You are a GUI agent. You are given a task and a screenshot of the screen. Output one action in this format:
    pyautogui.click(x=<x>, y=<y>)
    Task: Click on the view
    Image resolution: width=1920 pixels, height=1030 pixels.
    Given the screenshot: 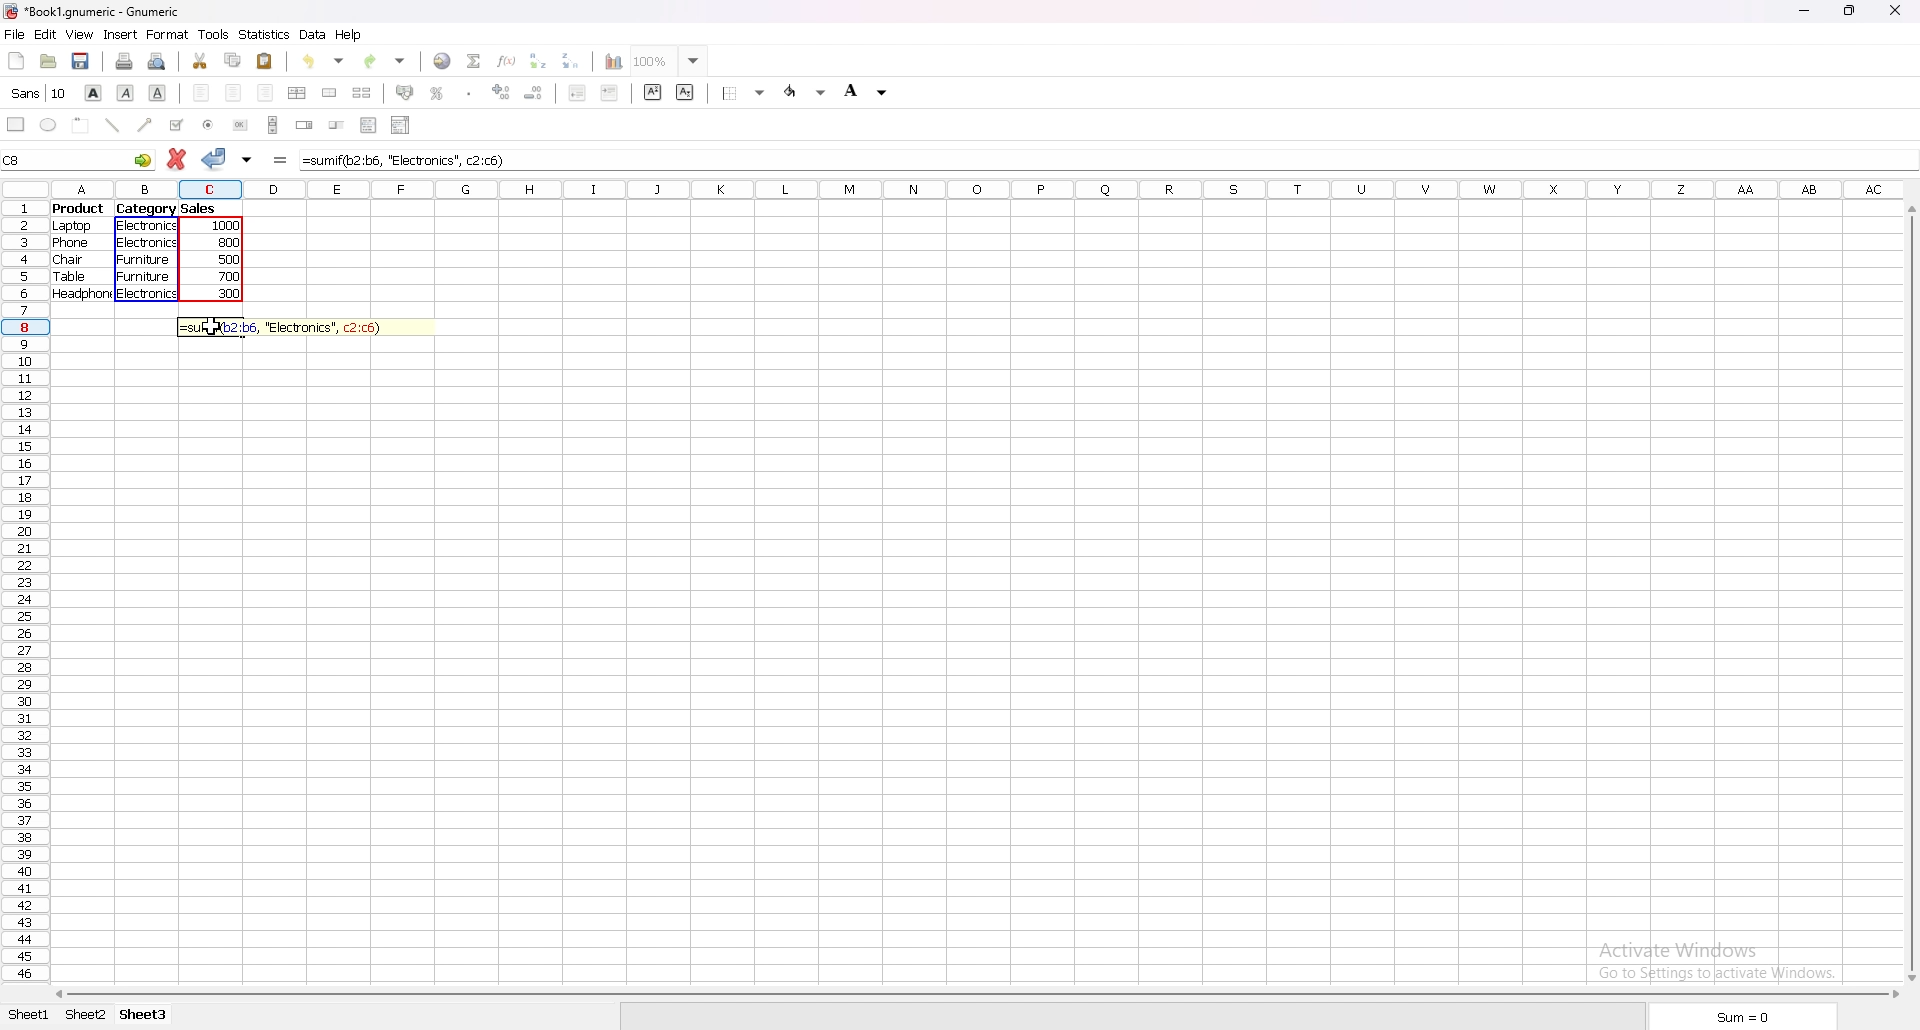 What is the action you would take?
    pyautogui.click(x=79, y=36)
    